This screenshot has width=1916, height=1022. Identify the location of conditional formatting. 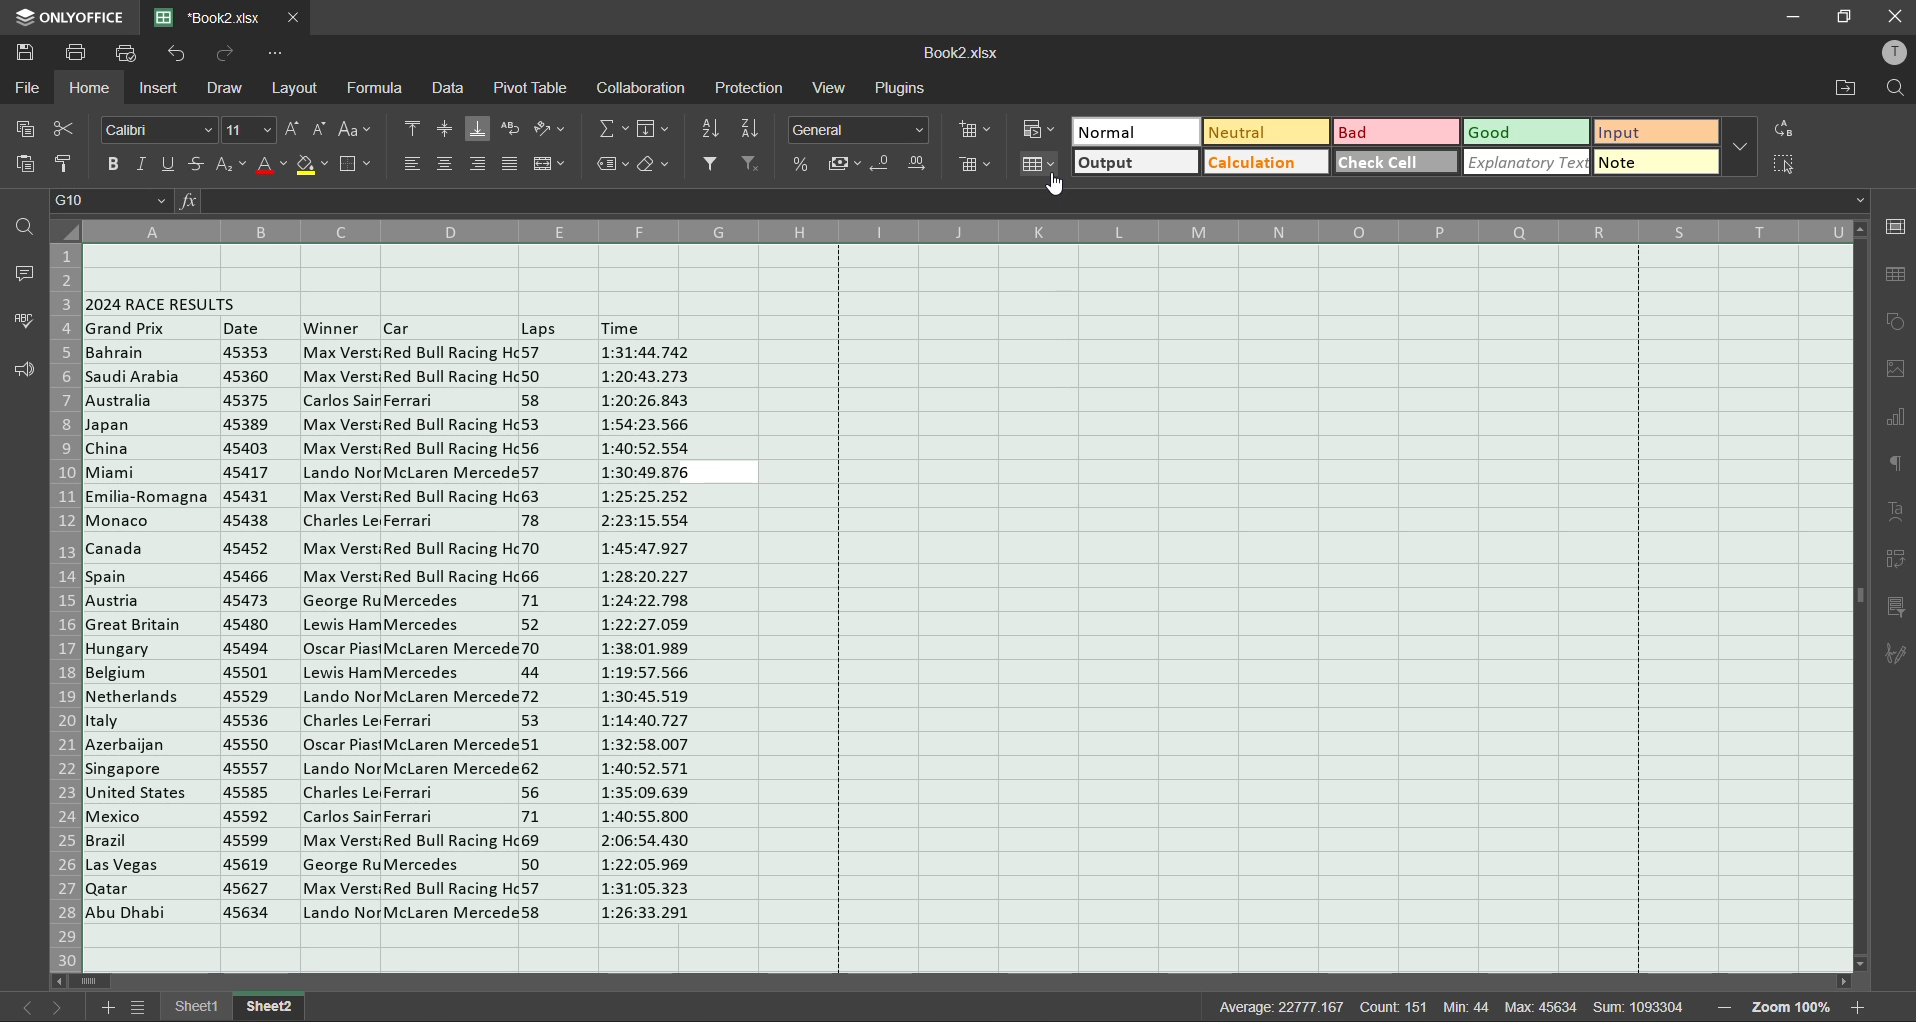
(1037, 127).